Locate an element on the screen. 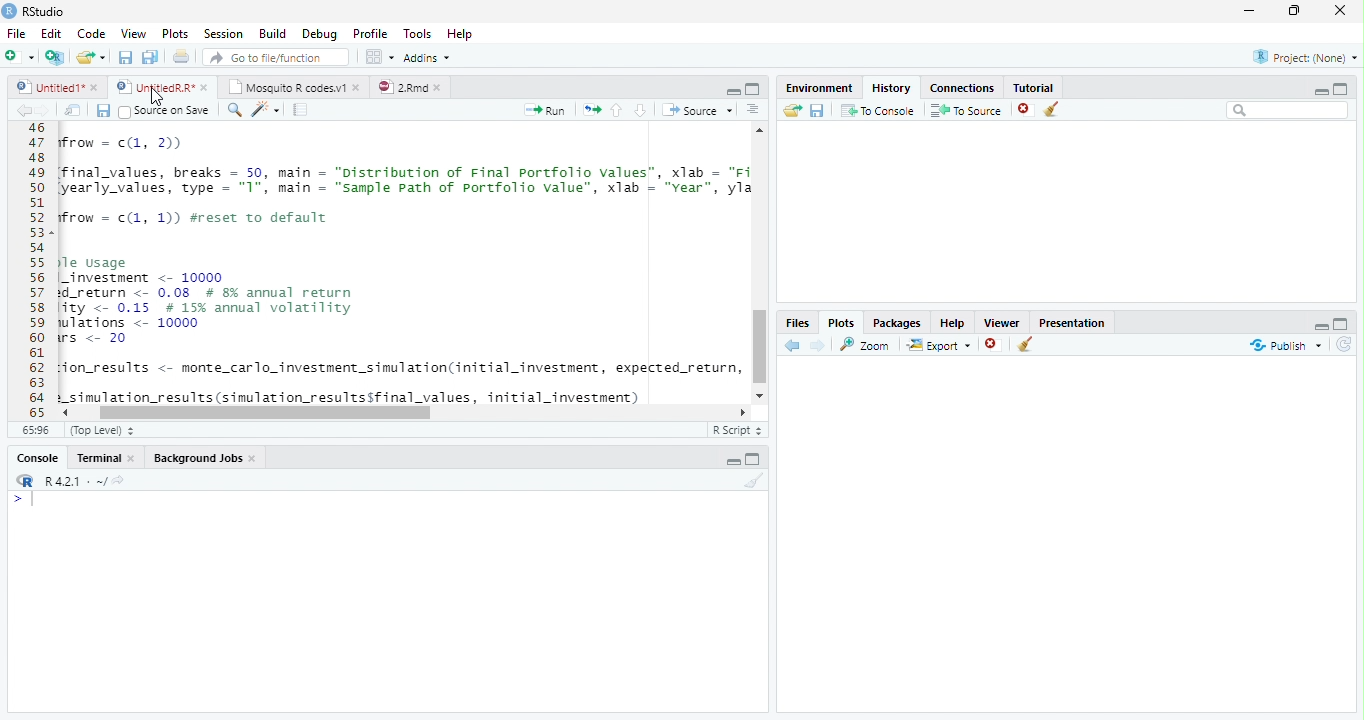  Maximize is located at coordinates (1299, 12).